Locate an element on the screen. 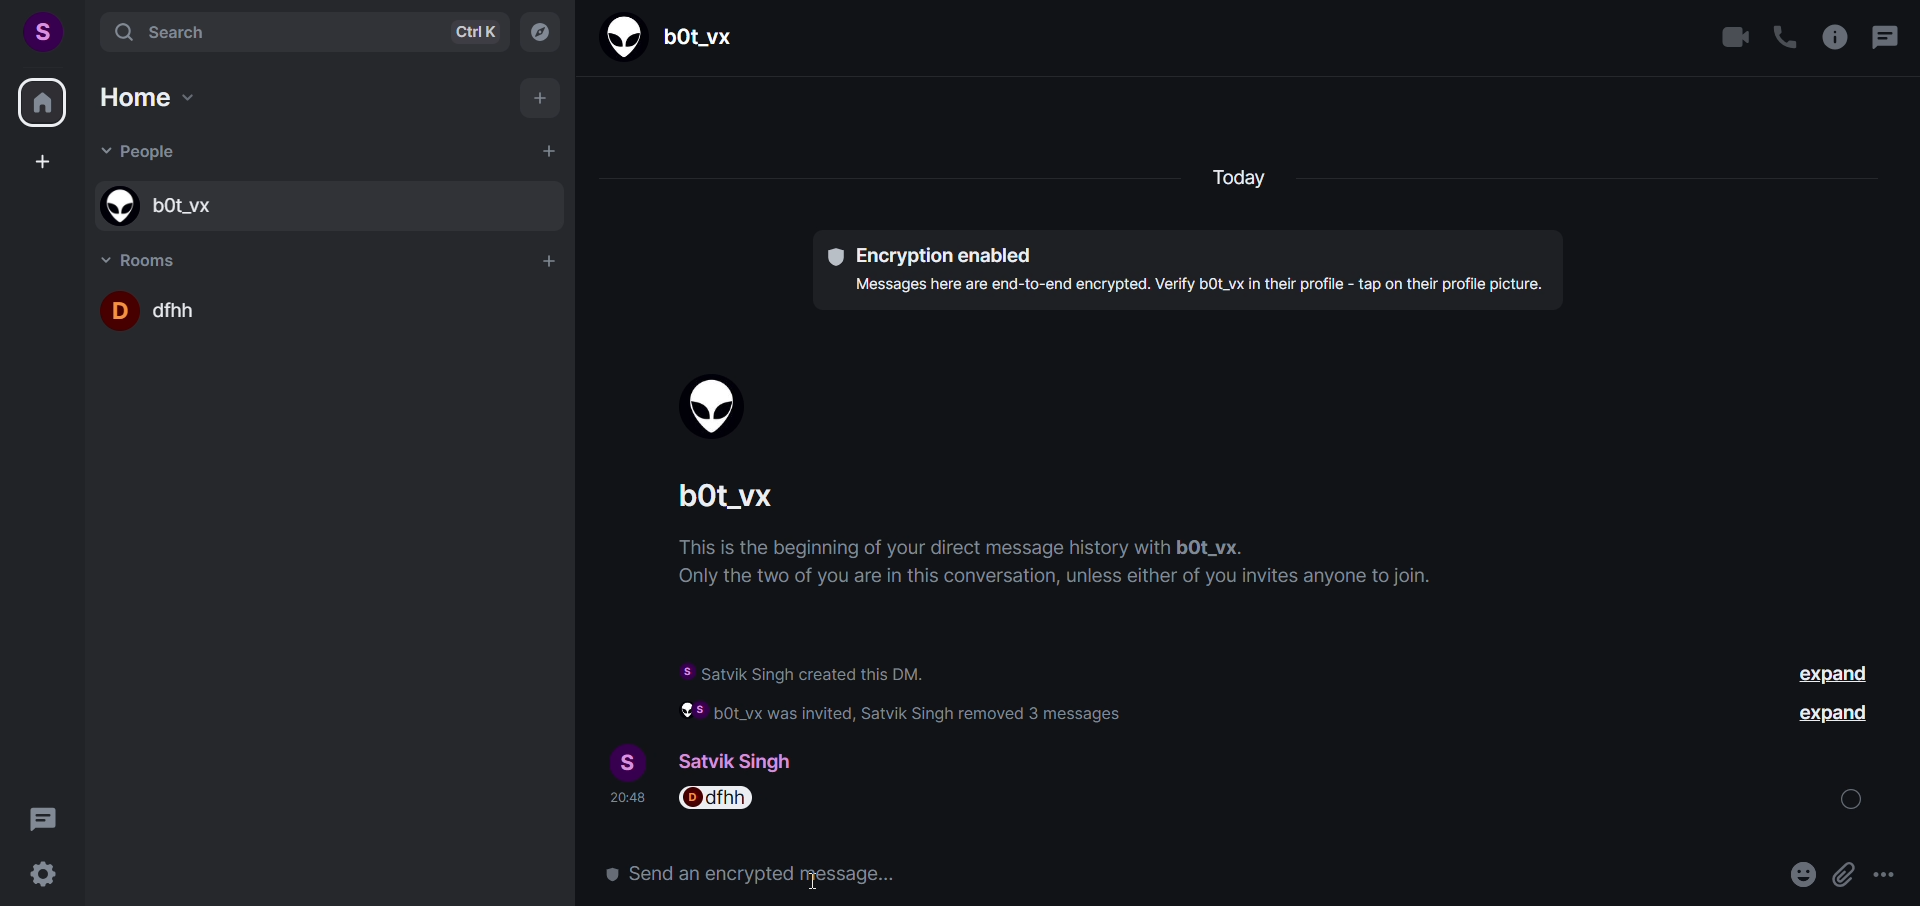 This screenshot has height=906, width=1920. time is located at coordinates (625, 802).